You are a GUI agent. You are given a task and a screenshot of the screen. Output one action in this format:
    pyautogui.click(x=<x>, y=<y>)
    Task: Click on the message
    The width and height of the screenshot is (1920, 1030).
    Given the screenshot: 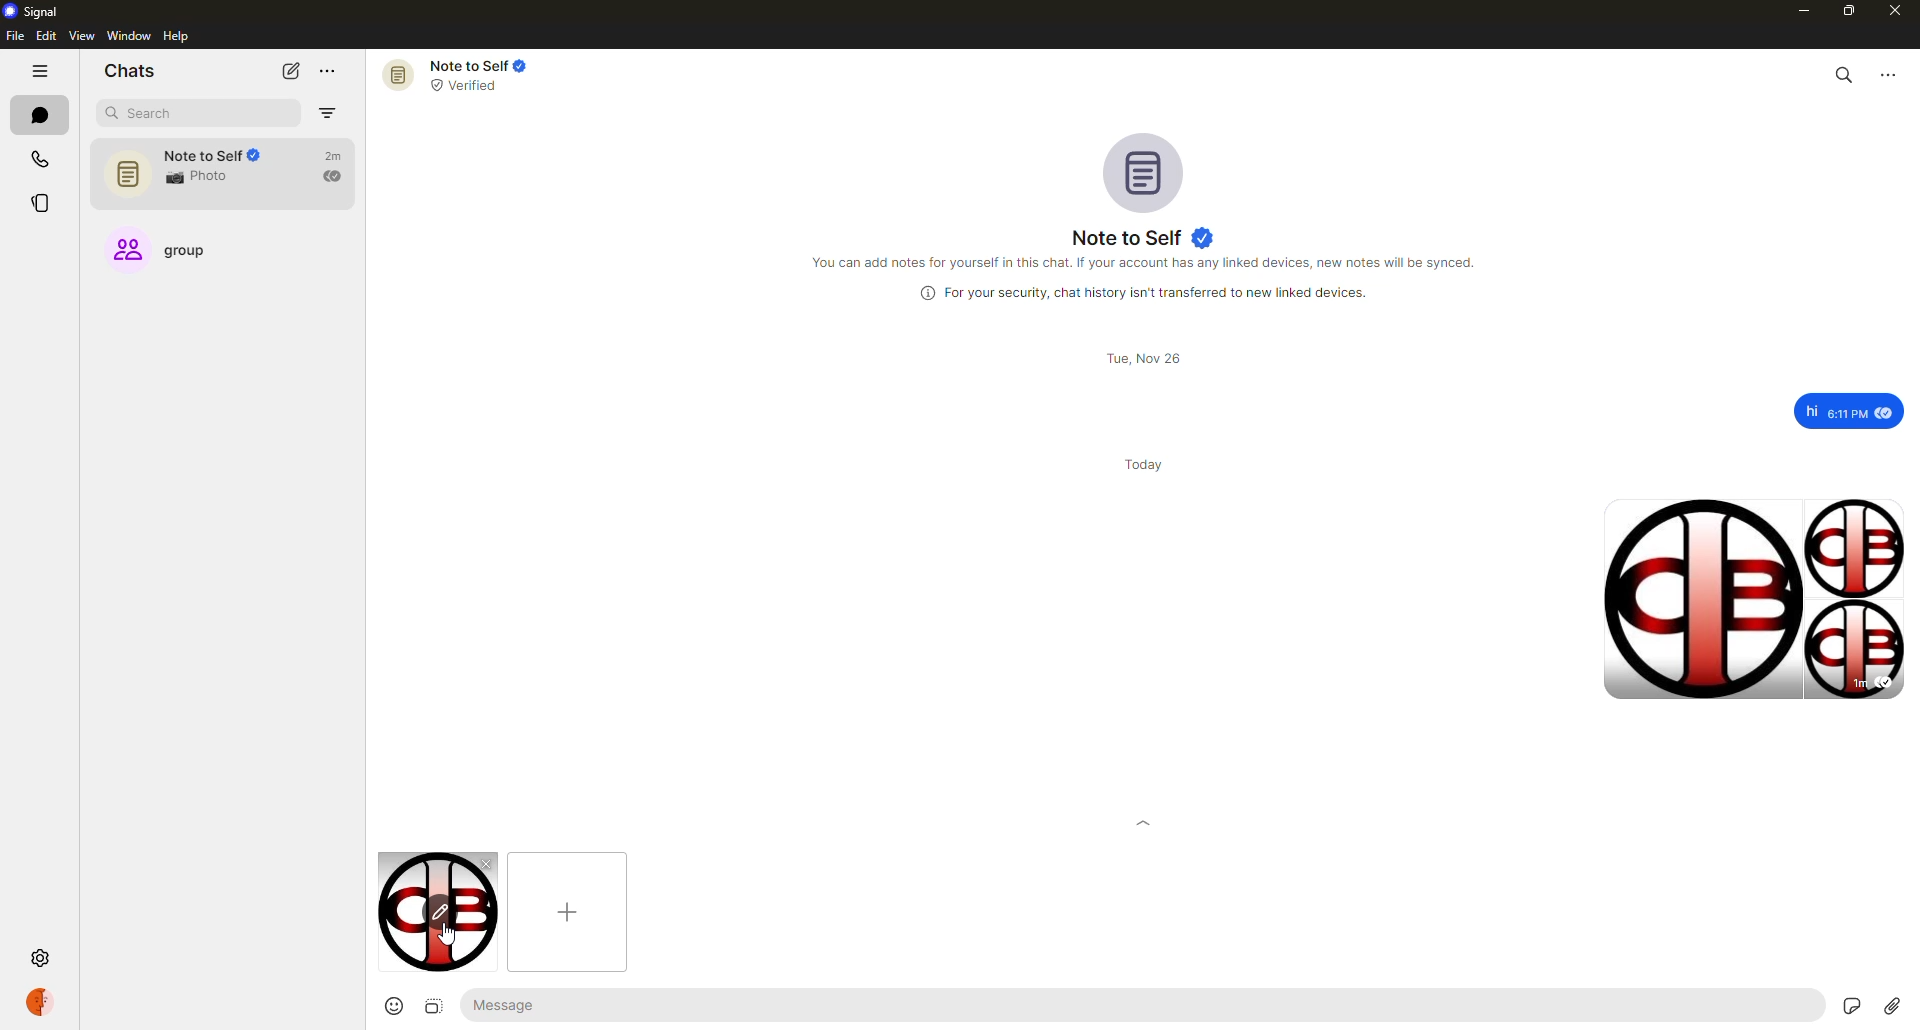 What is the action you would take?
    pyautogui.click(x=1850, y=410)
    